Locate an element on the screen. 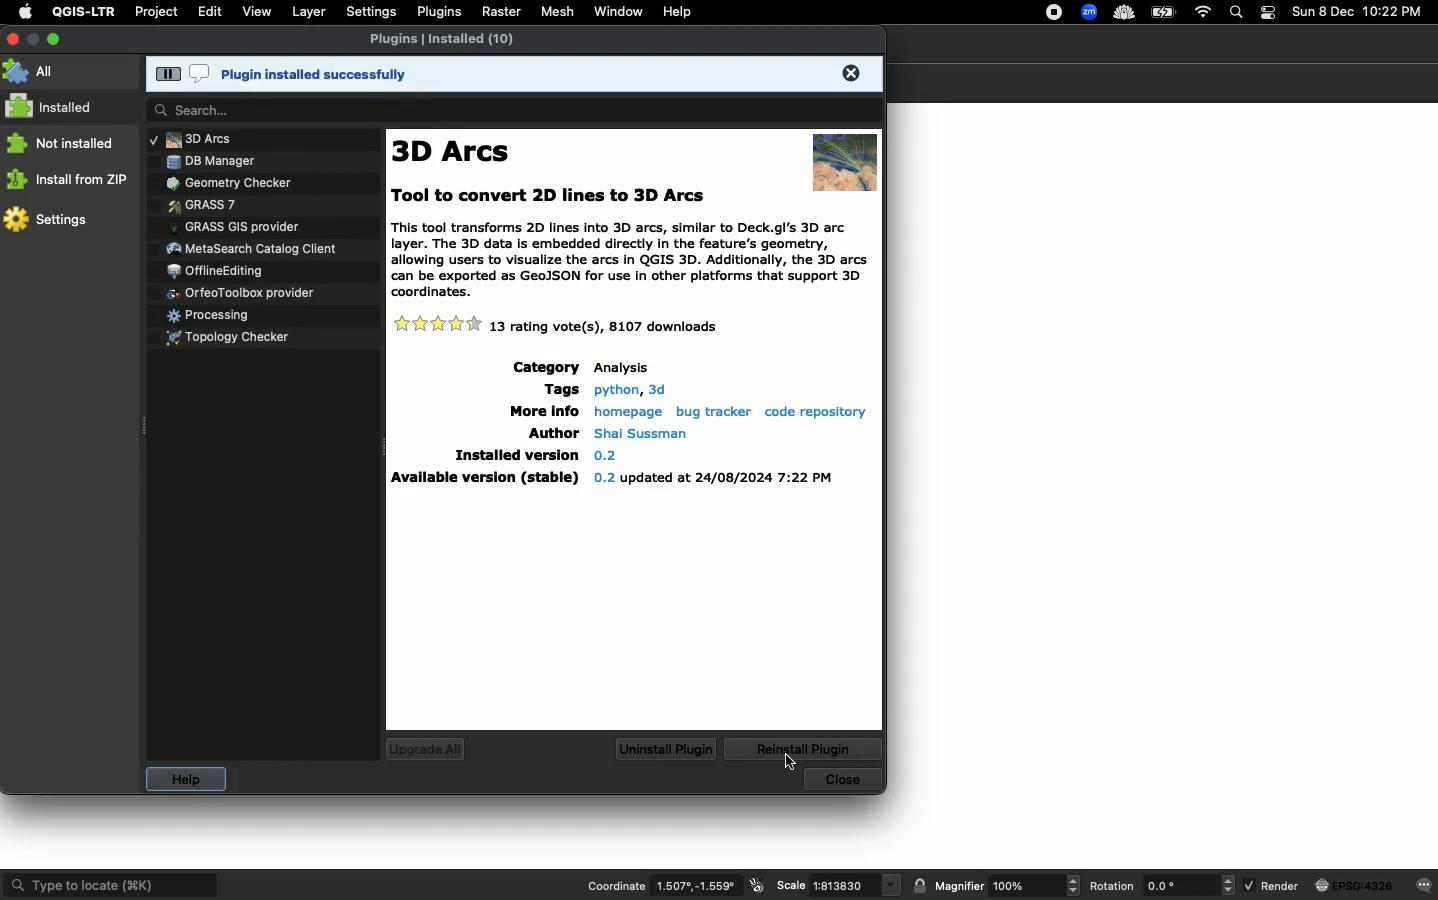 Image resolution: width=1438 pixels, height=900 pixels. analysis is located at coordinates (624, 367).